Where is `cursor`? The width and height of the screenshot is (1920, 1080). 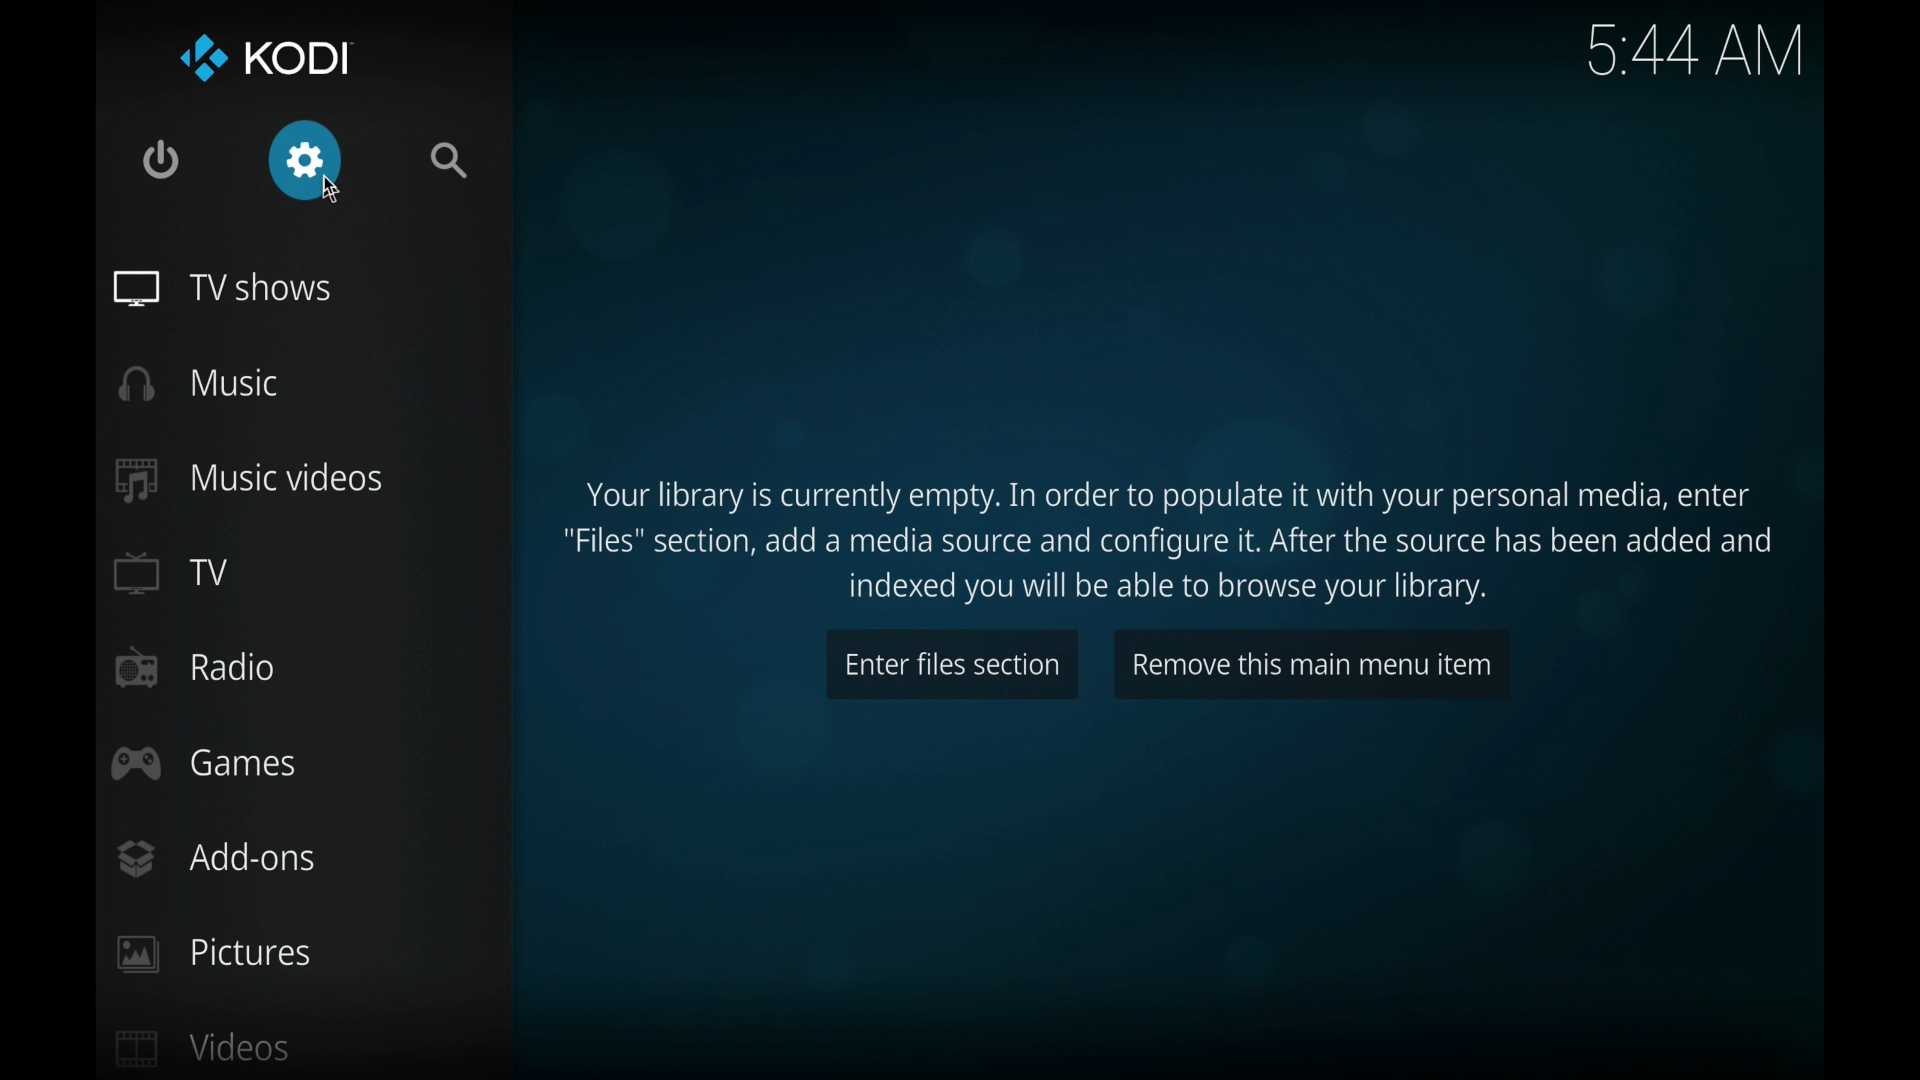 cursor is located at coordinates (329, 188).